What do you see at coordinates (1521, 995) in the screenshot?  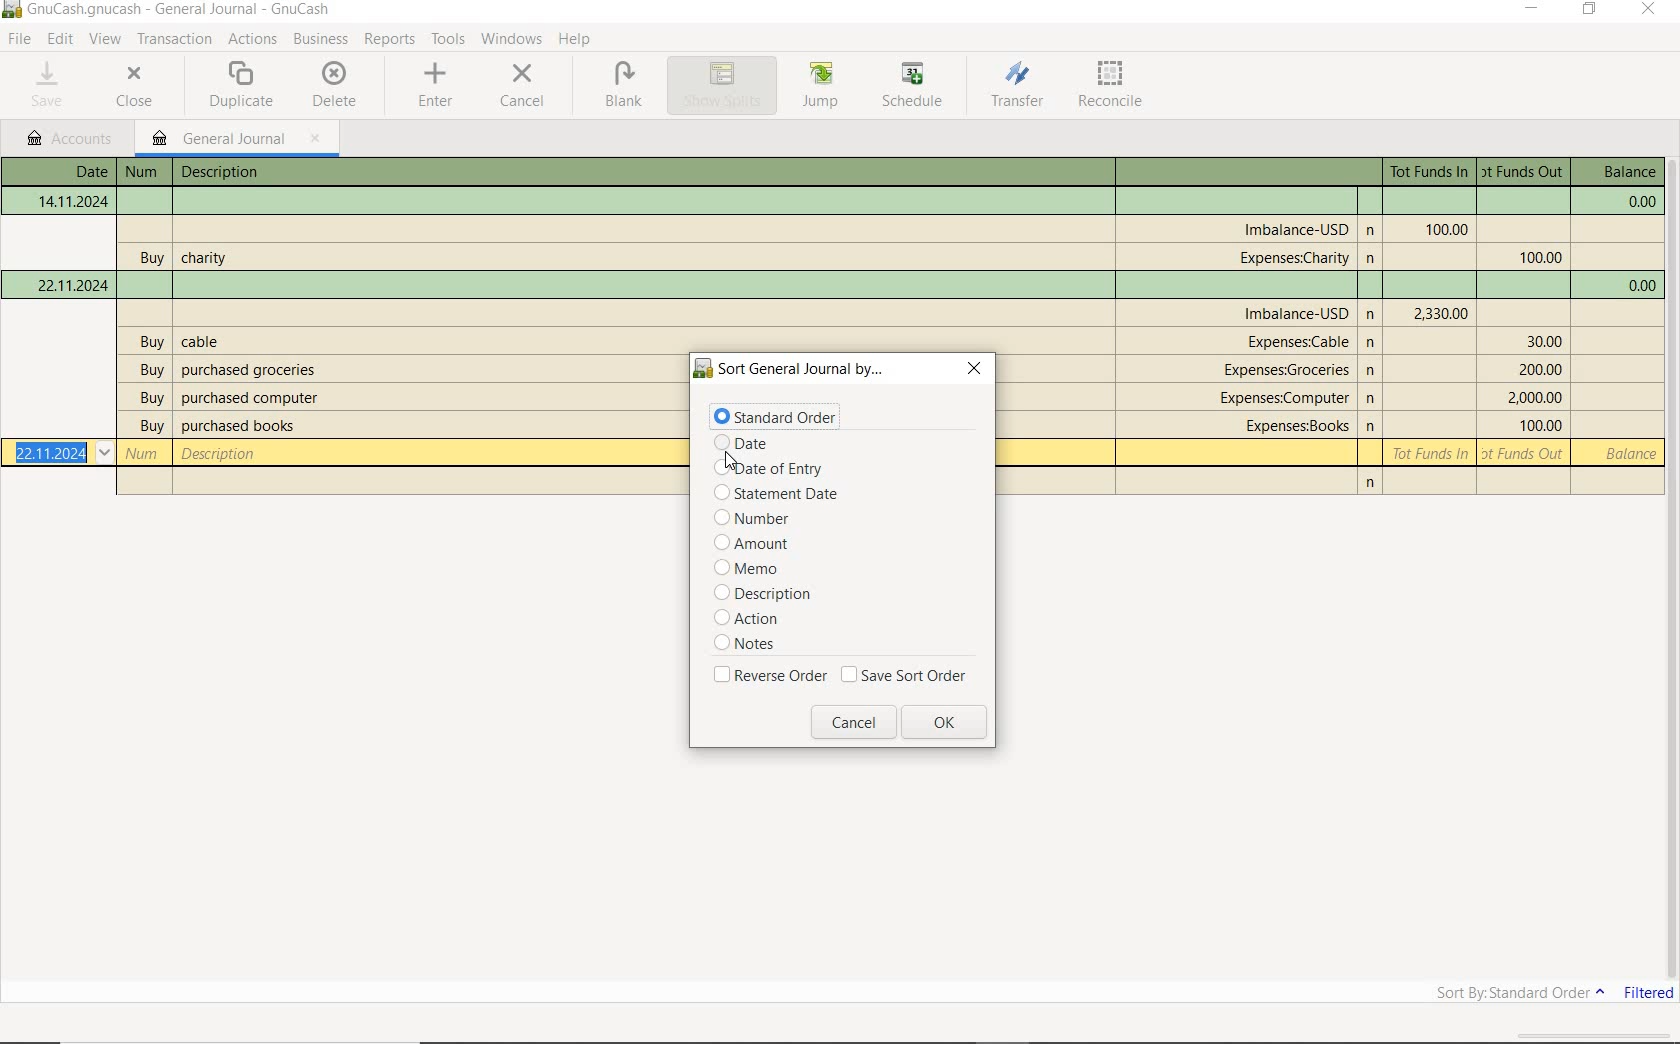 I see `SORT BY: STANDARD ORDER` at bounding box center [1521, 995].